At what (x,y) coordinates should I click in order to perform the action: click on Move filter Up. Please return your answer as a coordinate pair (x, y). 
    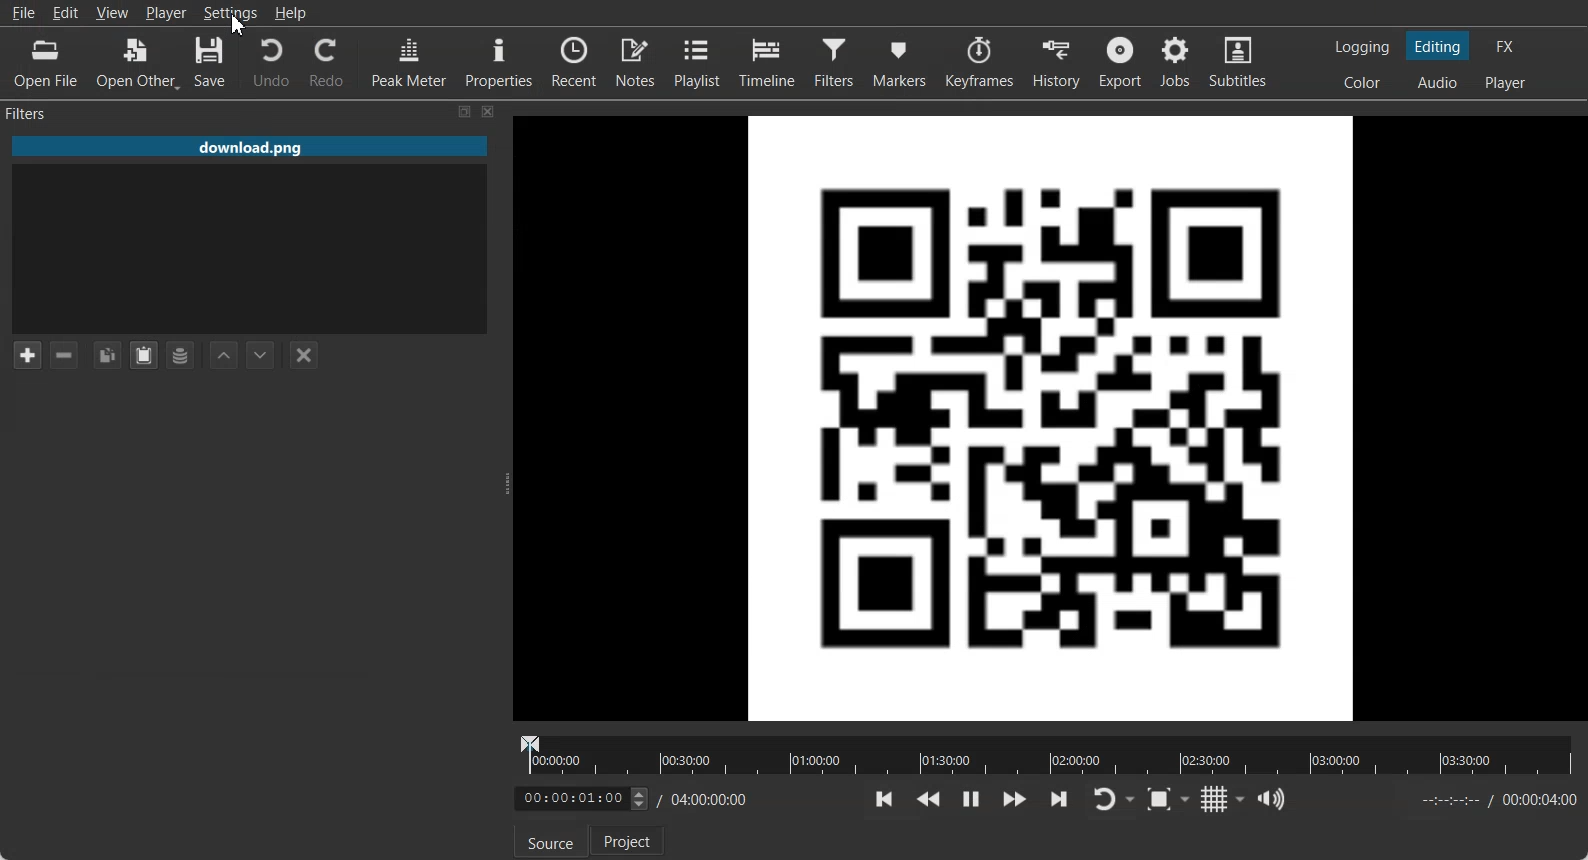
    Looking at the image, I should click on (224, 355).